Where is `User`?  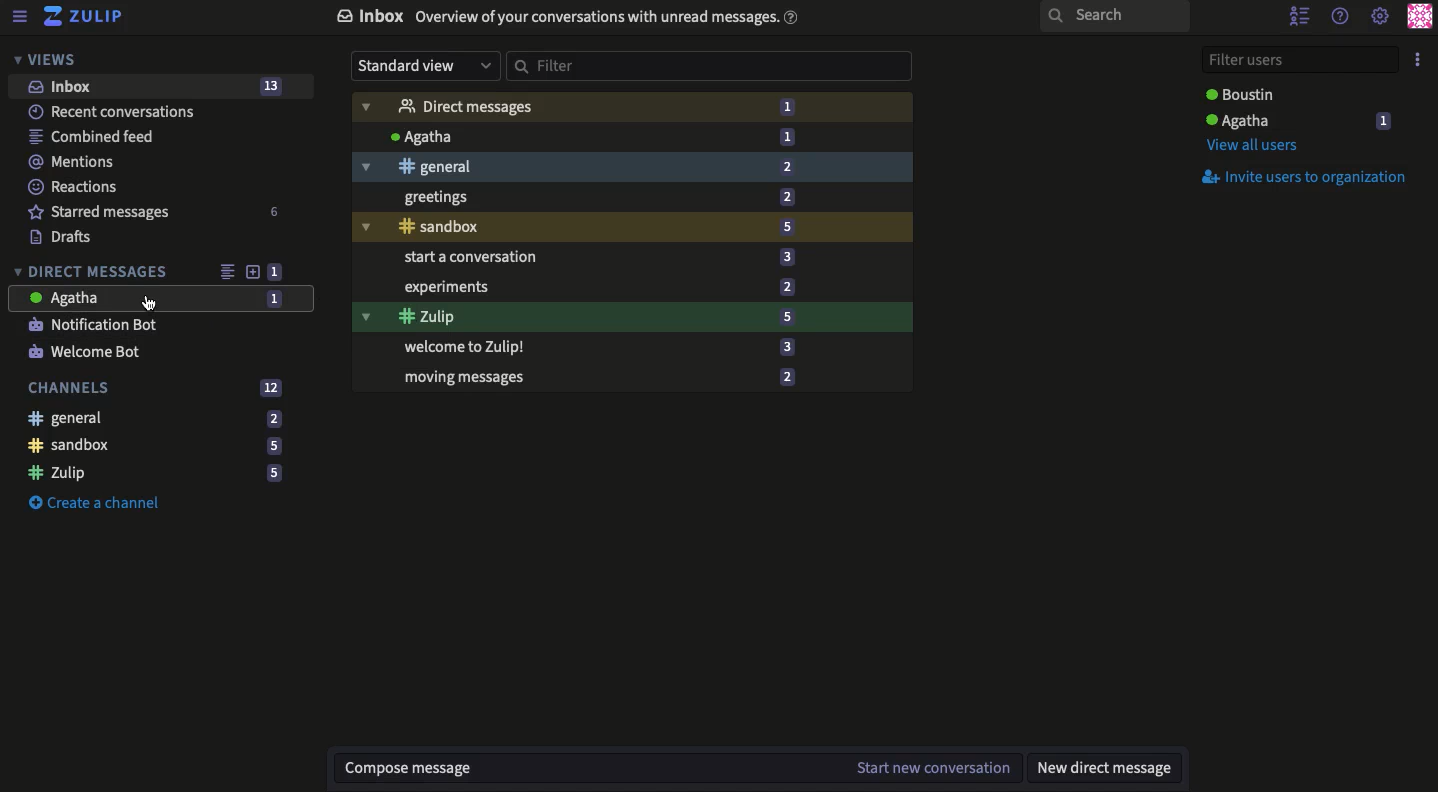
User is located at coordinates (633, 136).